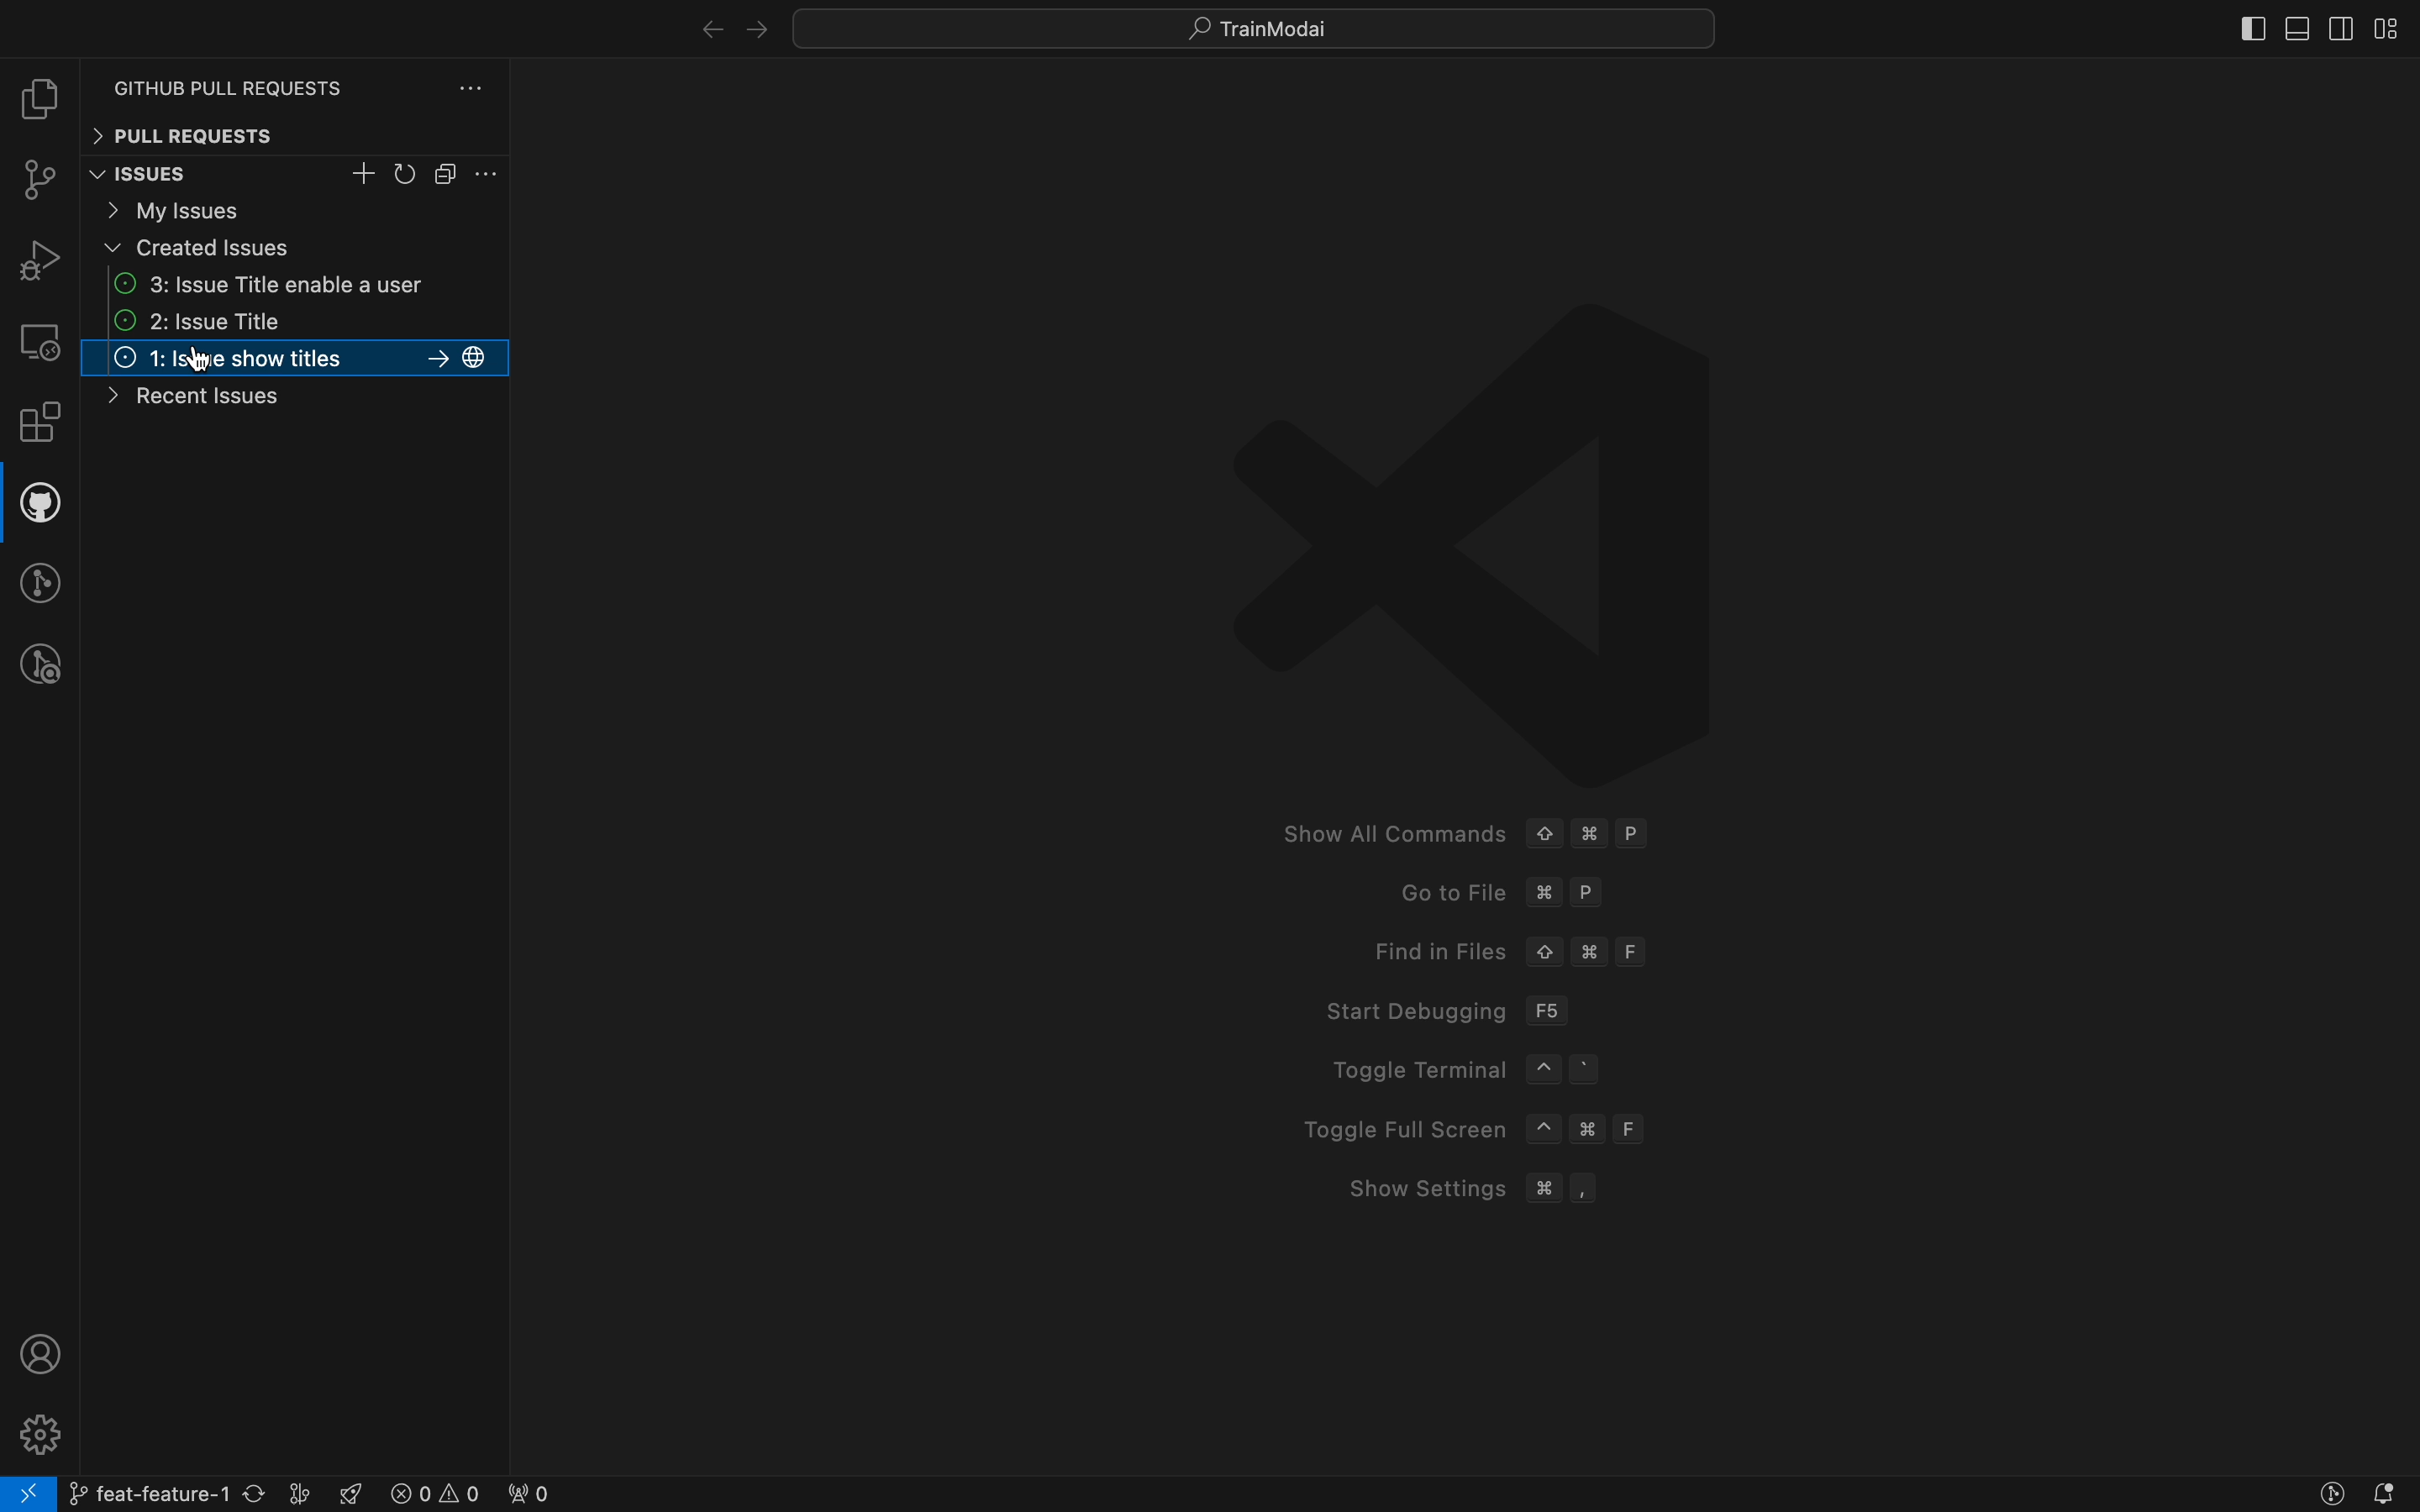  What do you see at coordinates (39, 341) in the screenshot?
I see `remote explorer ` at bounding box center [39, 341].